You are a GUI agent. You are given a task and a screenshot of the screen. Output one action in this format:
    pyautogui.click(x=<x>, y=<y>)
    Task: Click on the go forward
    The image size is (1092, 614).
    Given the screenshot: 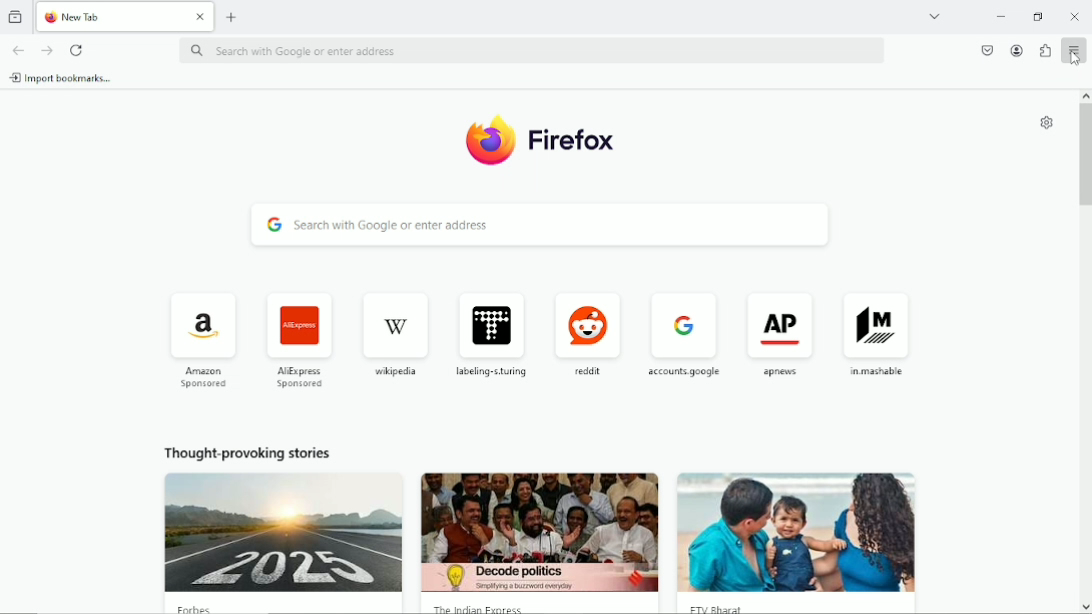 What is the action you would take?
    pyautogui.click(x=47, y=49)
    